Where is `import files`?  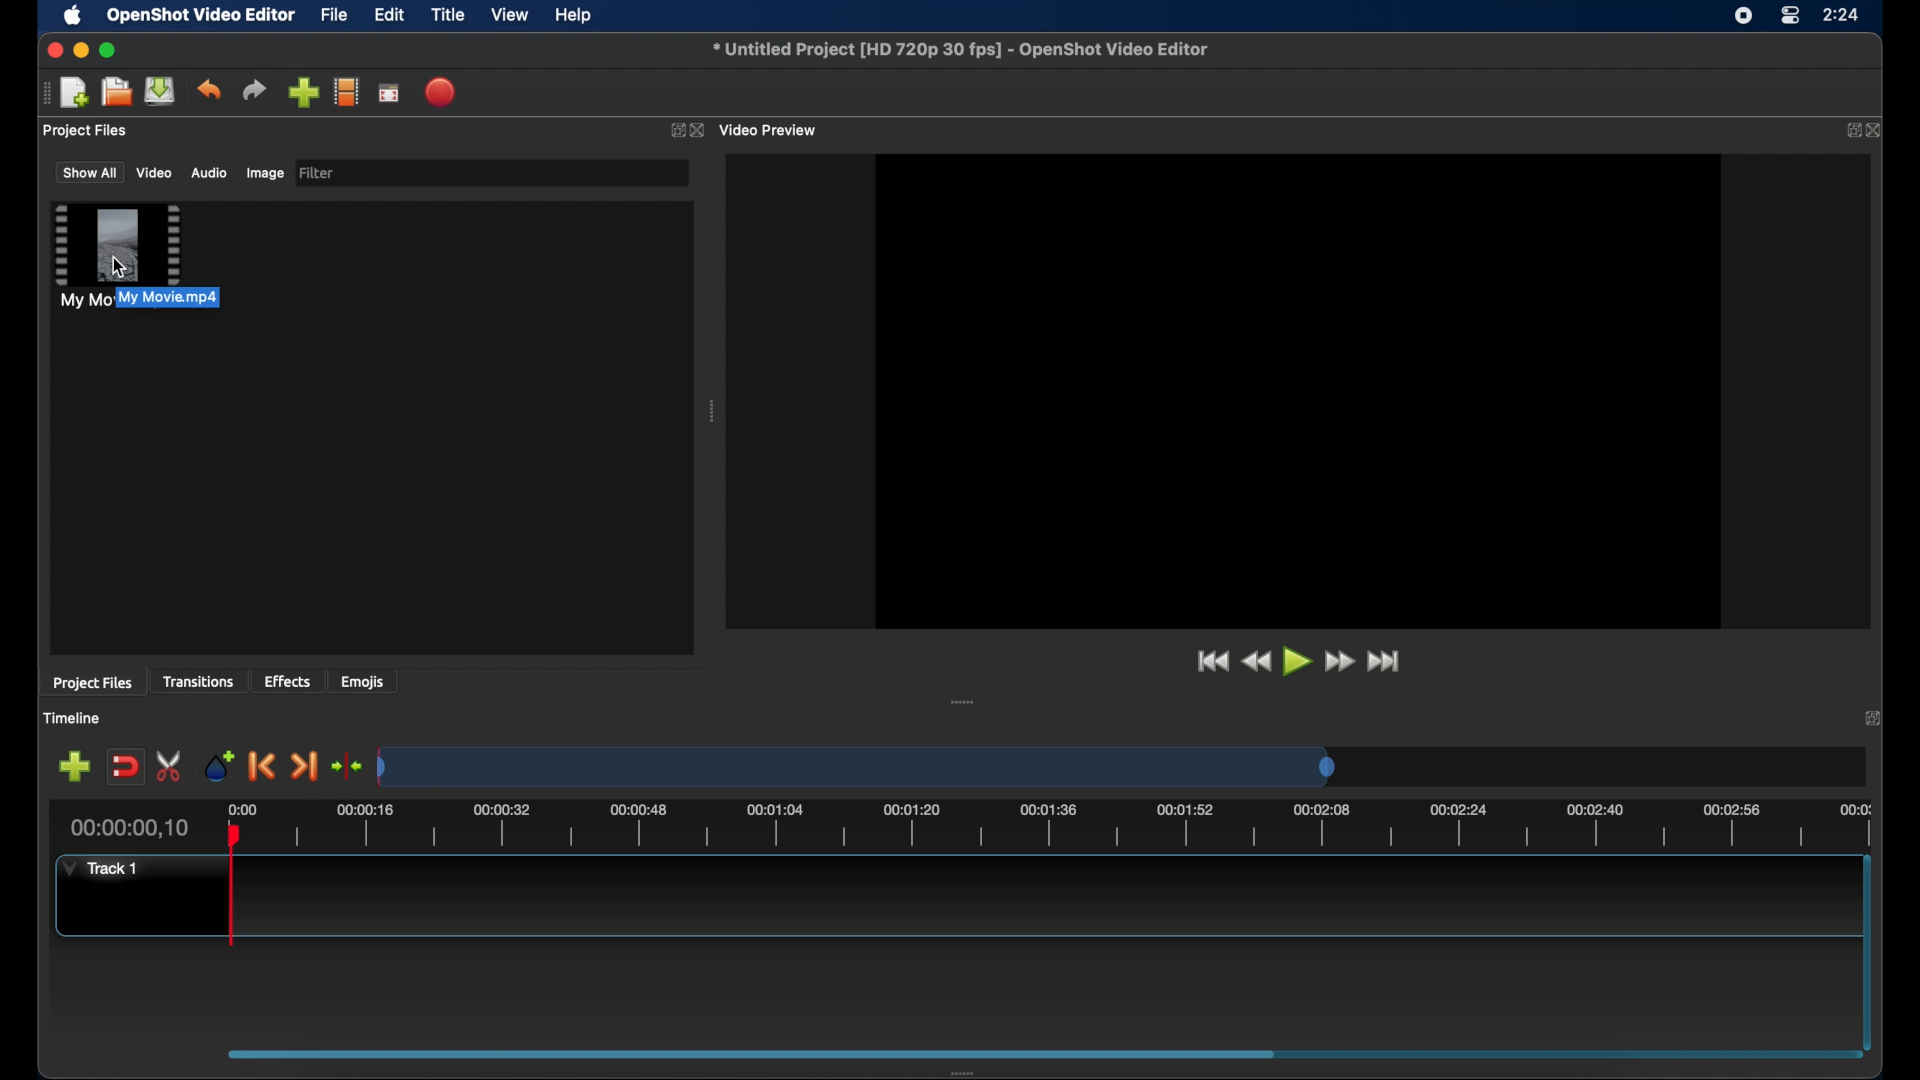 import files is located at coordinates (302, 92).